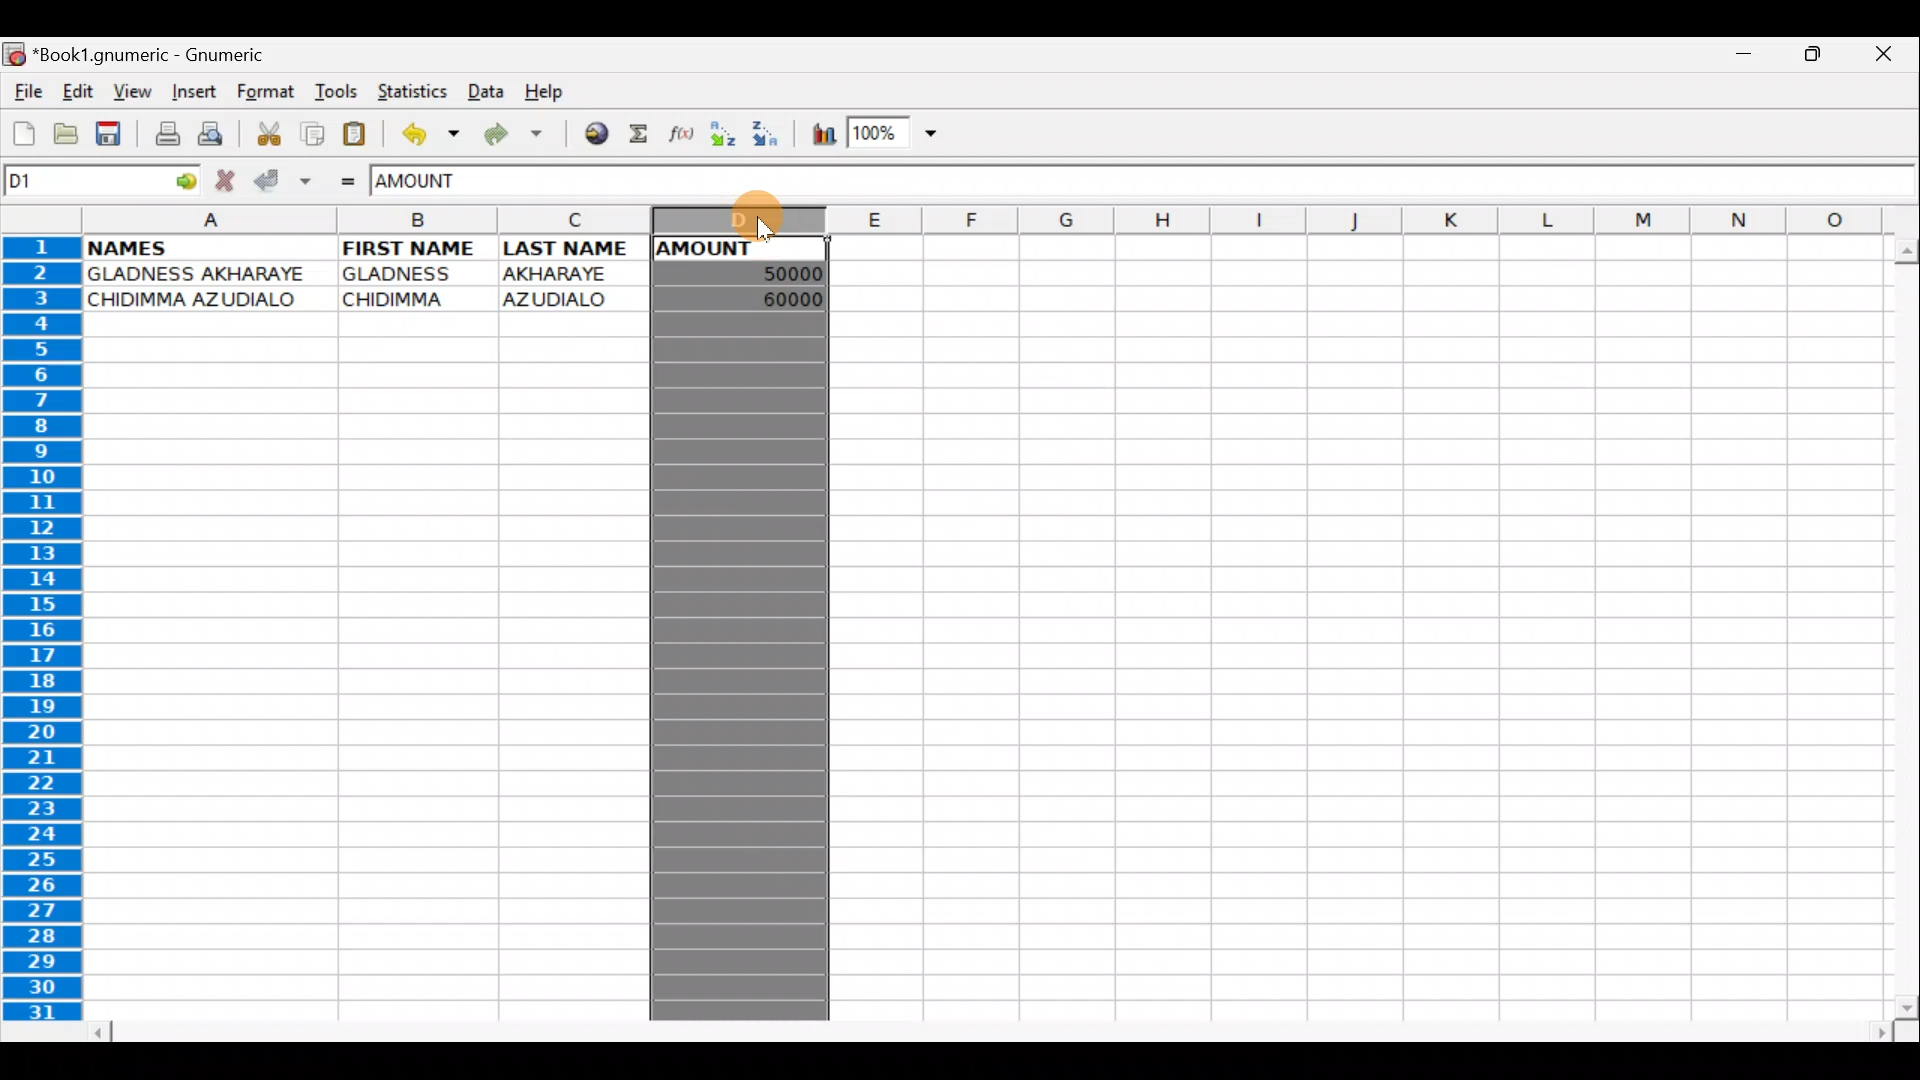 This screenshot has height=1080, width=1920. I want to click on Zoom, so click(896, 135).